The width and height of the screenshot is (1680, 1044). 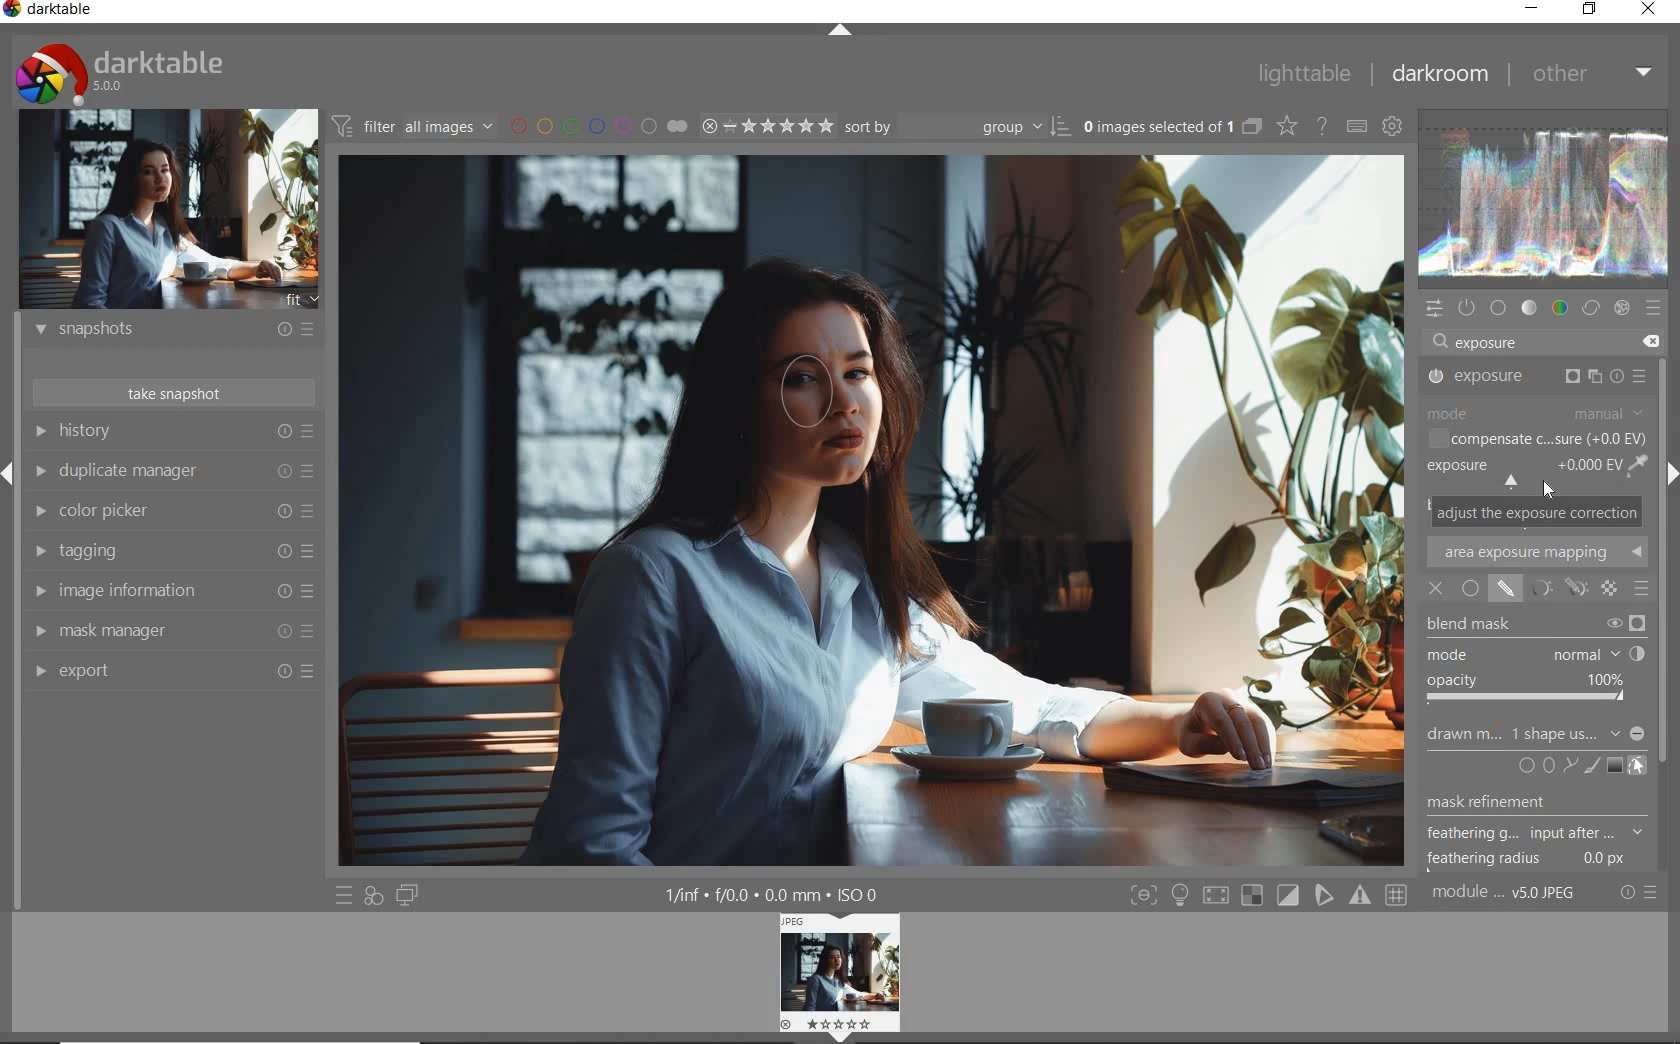 I want to click on OPACITY, so click(x=1531, y=690).